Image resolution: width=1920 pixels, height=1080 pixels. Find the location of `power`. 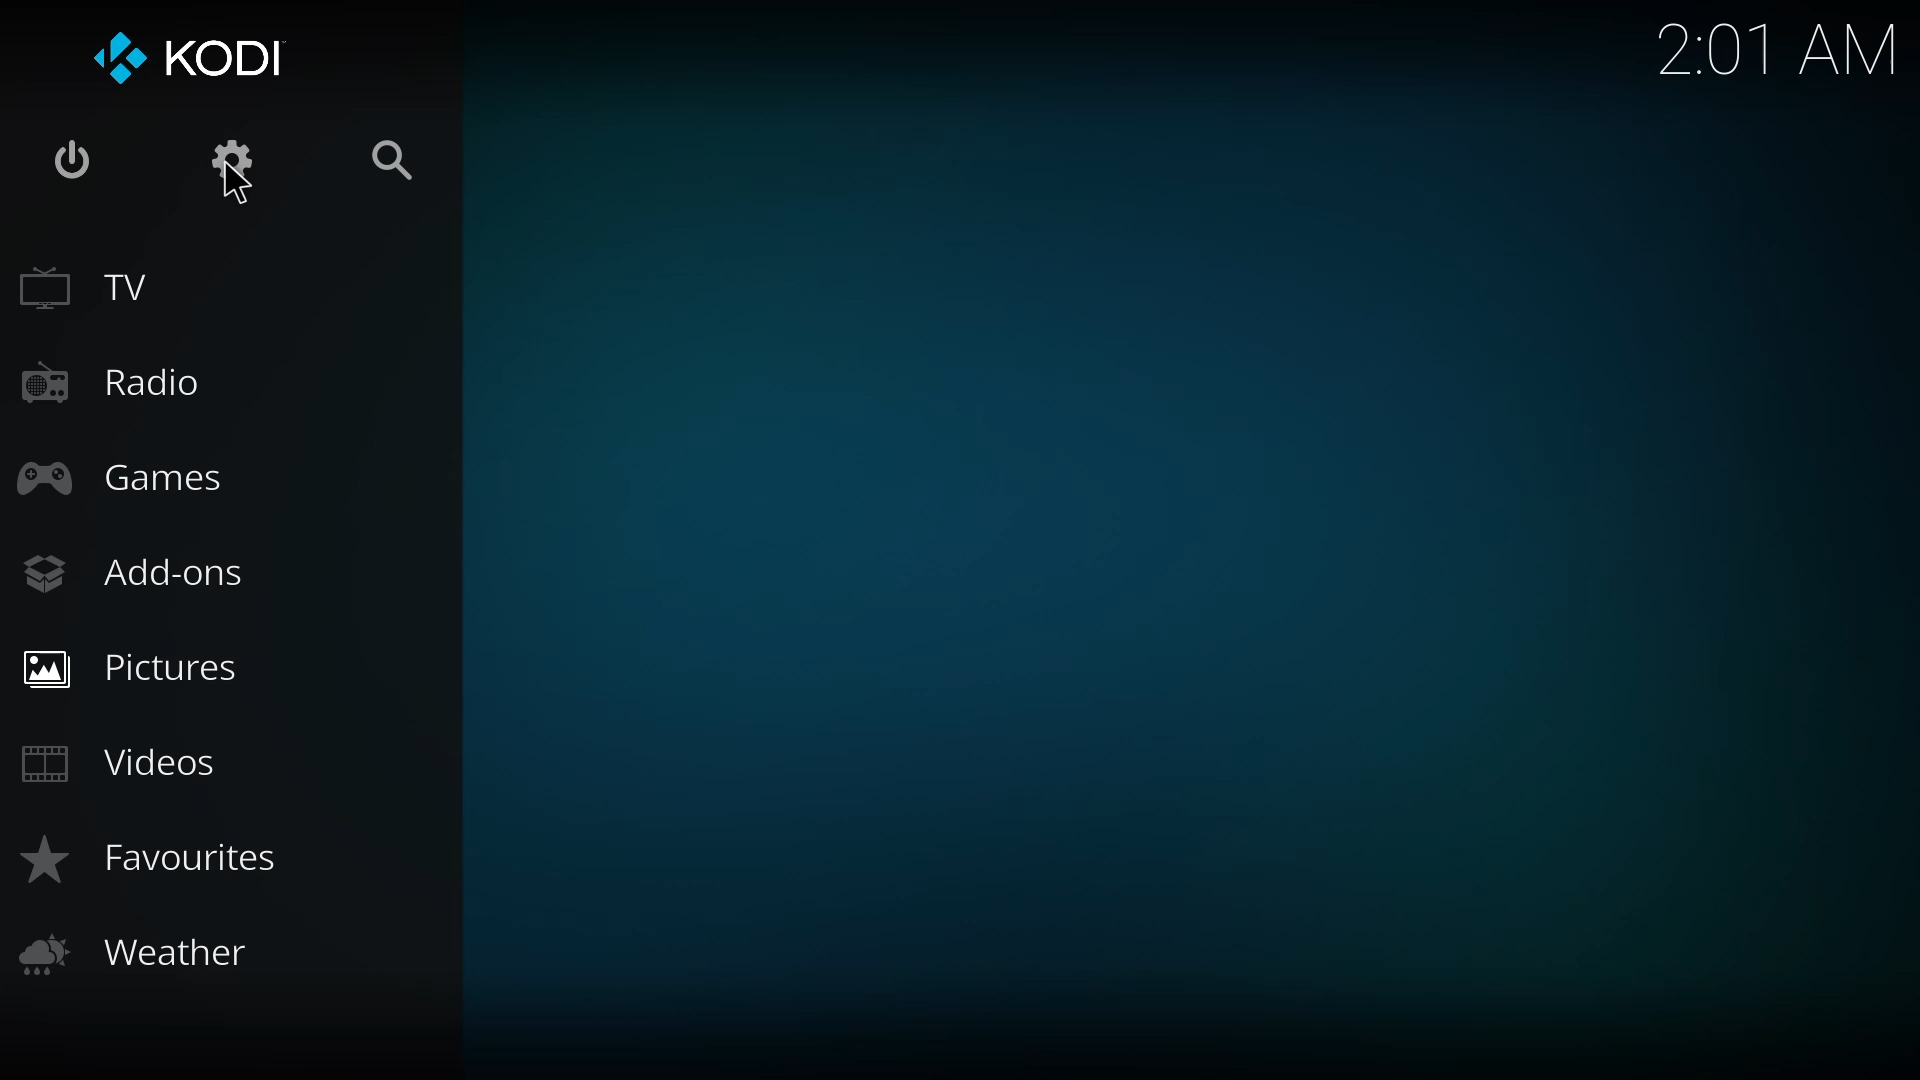

power is located at coordinates (70, 162).